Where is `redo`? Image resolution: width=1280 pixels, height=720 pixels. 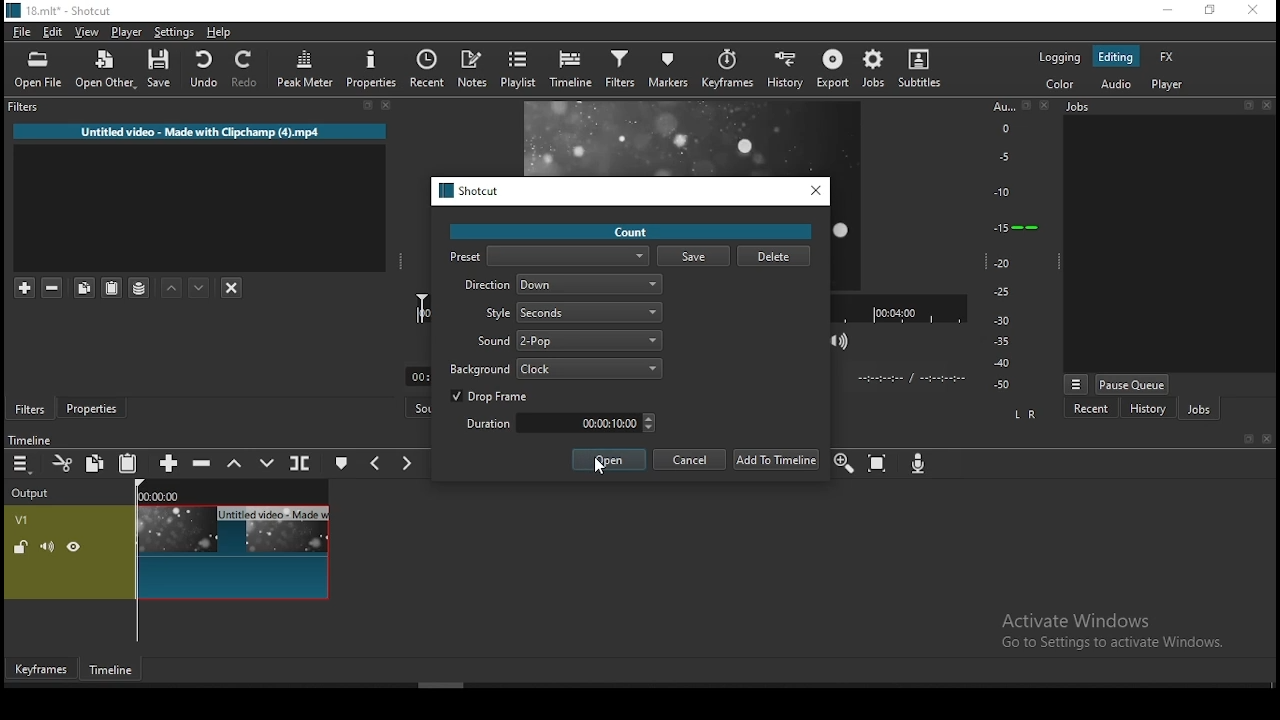 redo is located at coordinates (247, 69).